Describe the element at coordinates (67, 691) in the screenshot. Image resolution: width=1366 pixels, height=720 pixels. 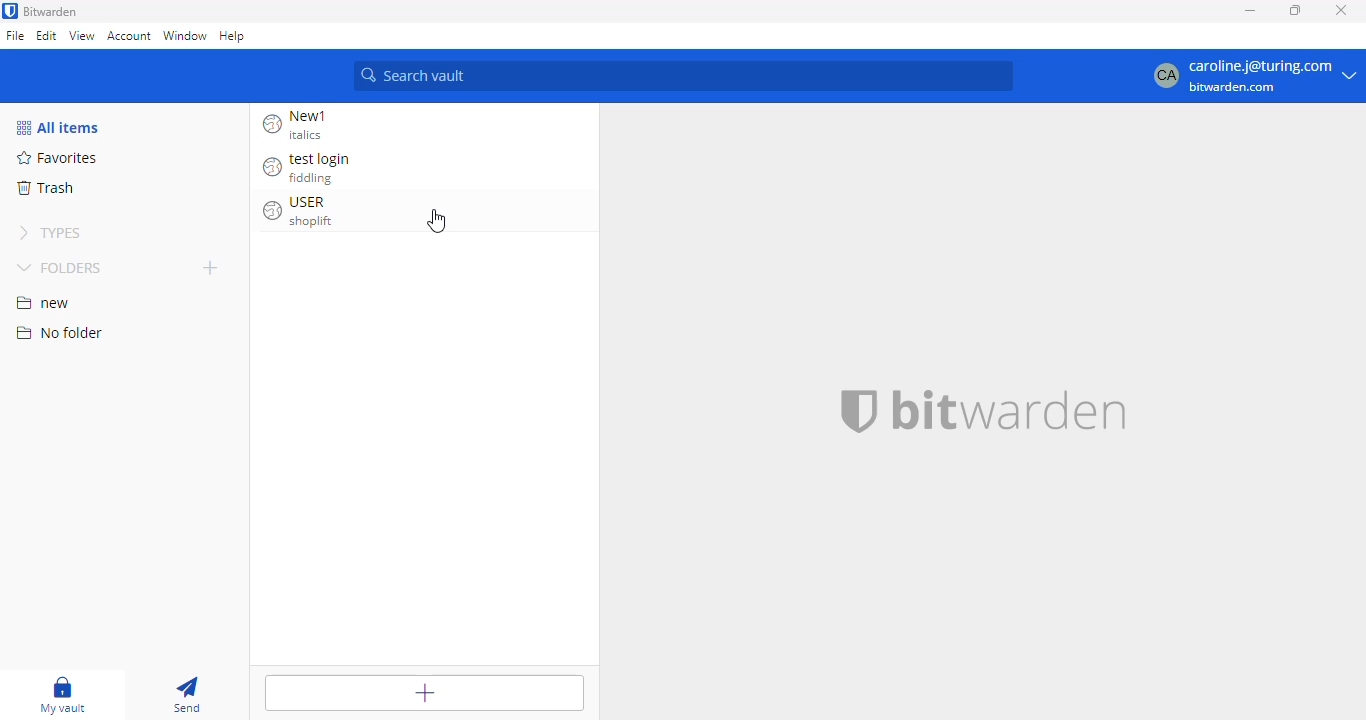
I see `my vault` at that location.